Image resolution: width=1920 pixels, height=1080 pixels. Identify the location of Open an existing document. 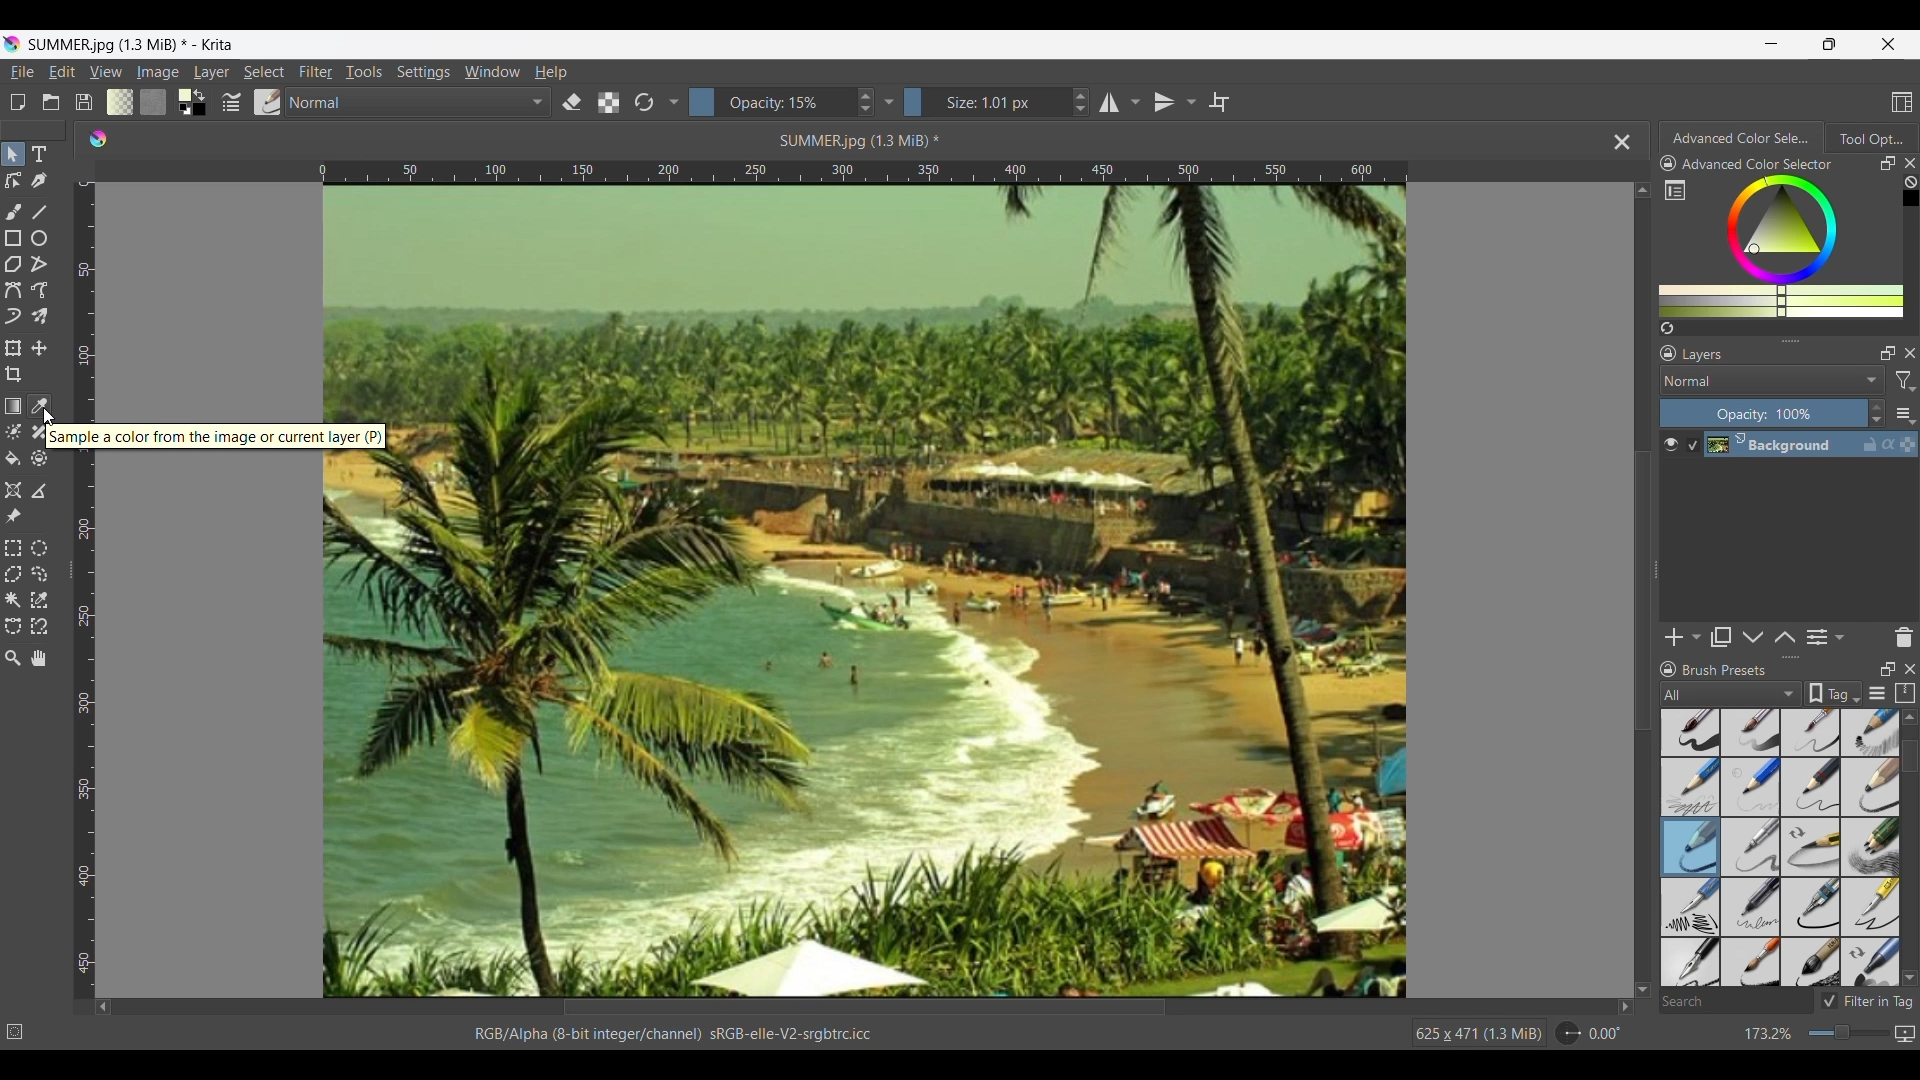
(51, 103).